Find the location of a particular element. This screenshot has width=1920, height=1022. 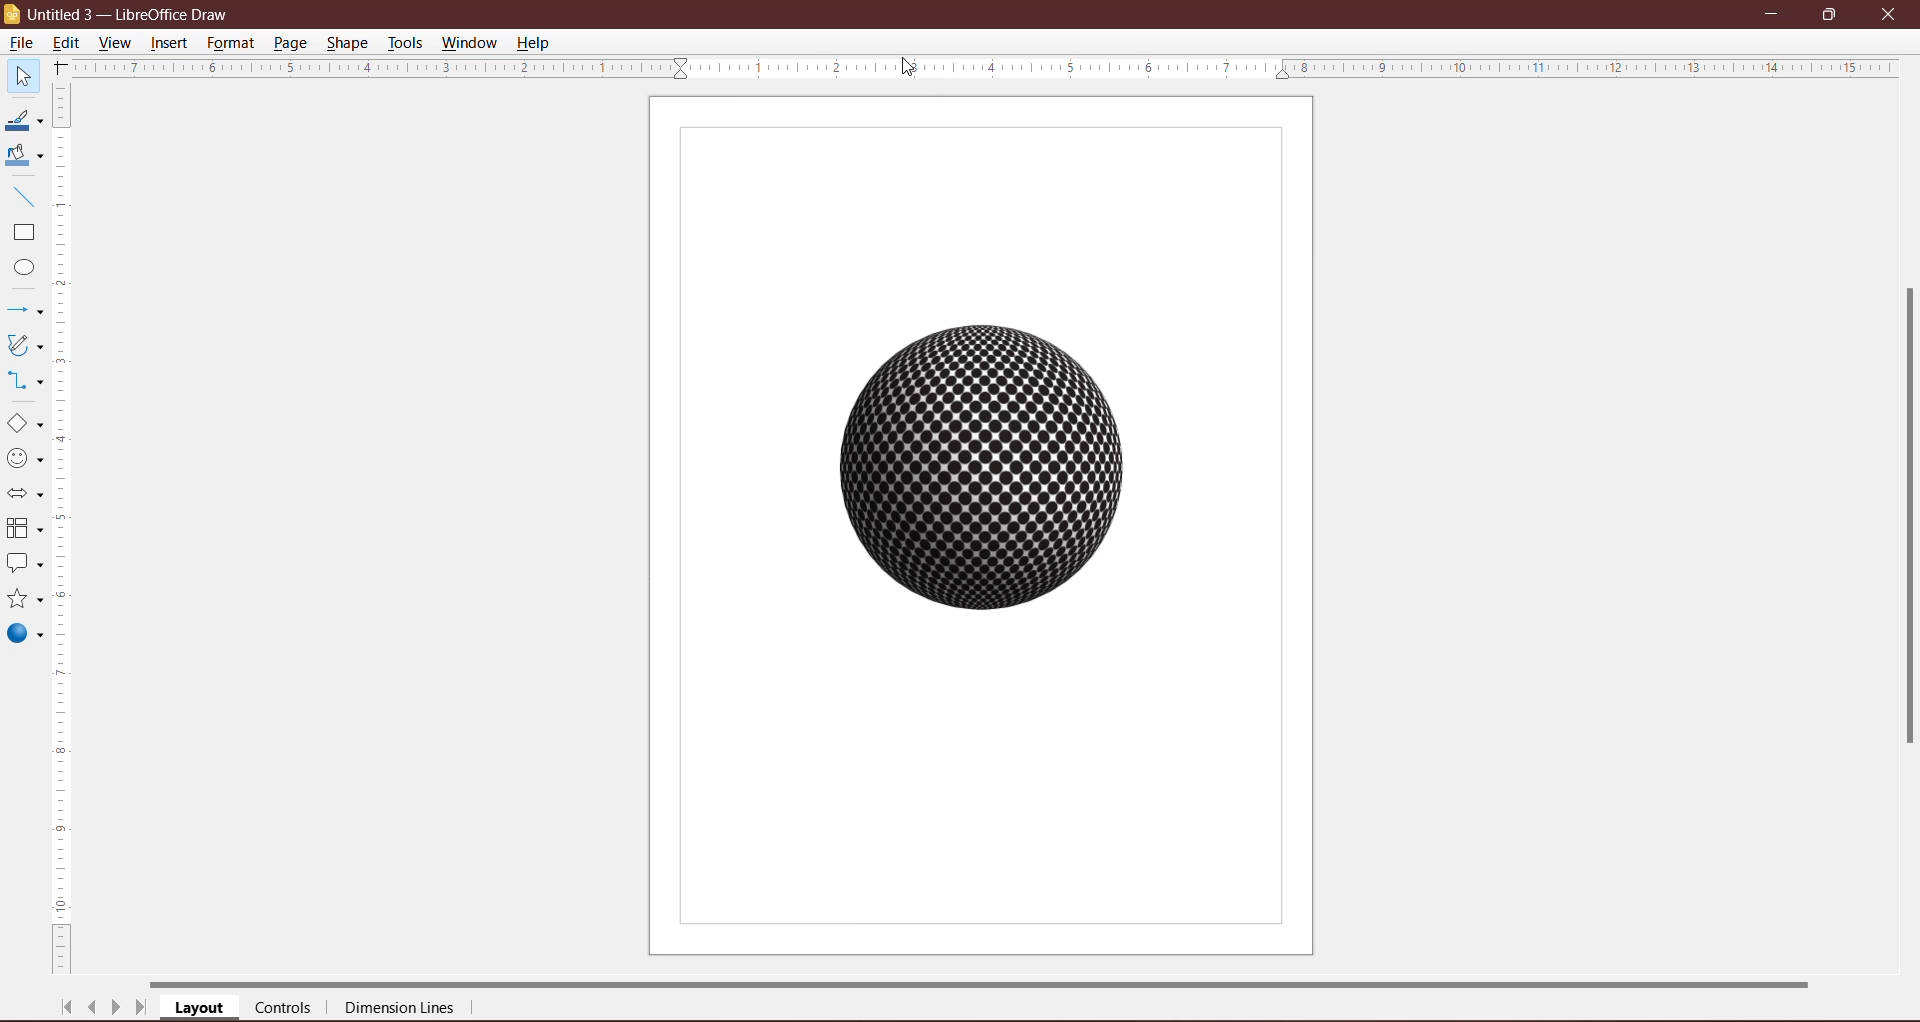

Horizontal Scroll Bar is located at coordinates (1001, 982).